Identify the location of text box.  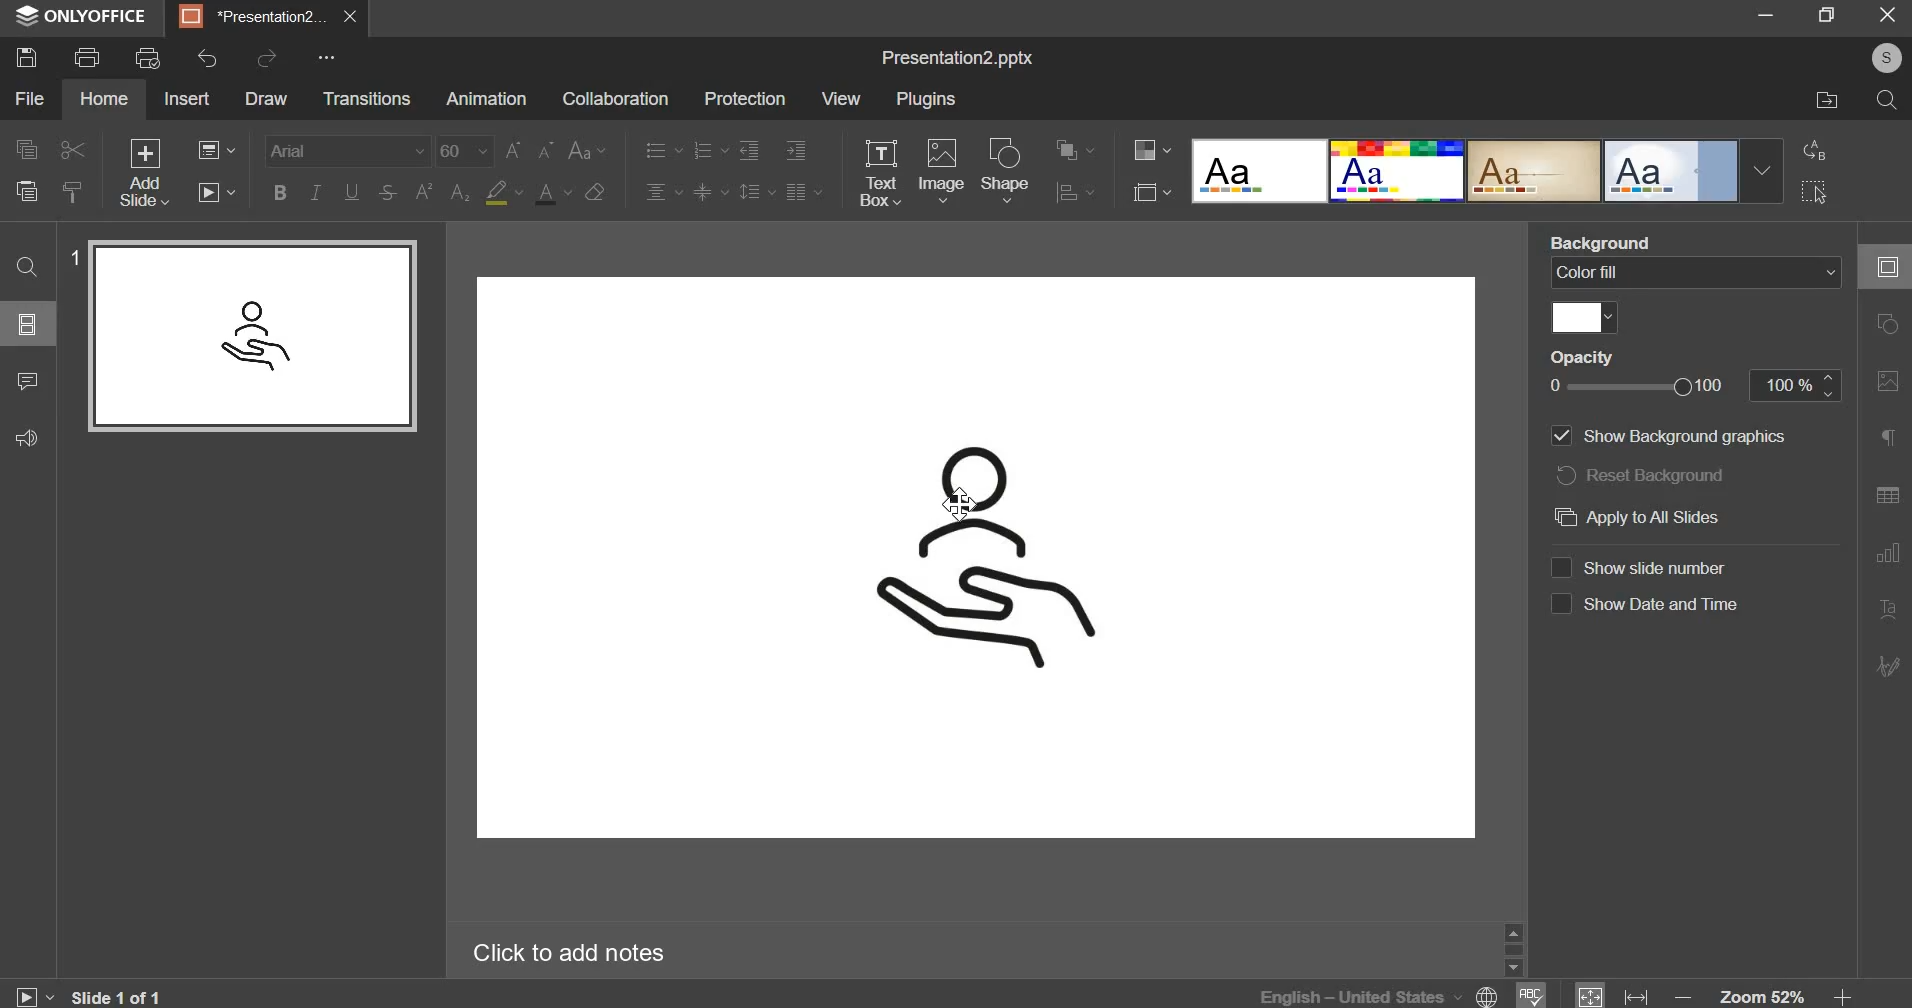
(881, 173).